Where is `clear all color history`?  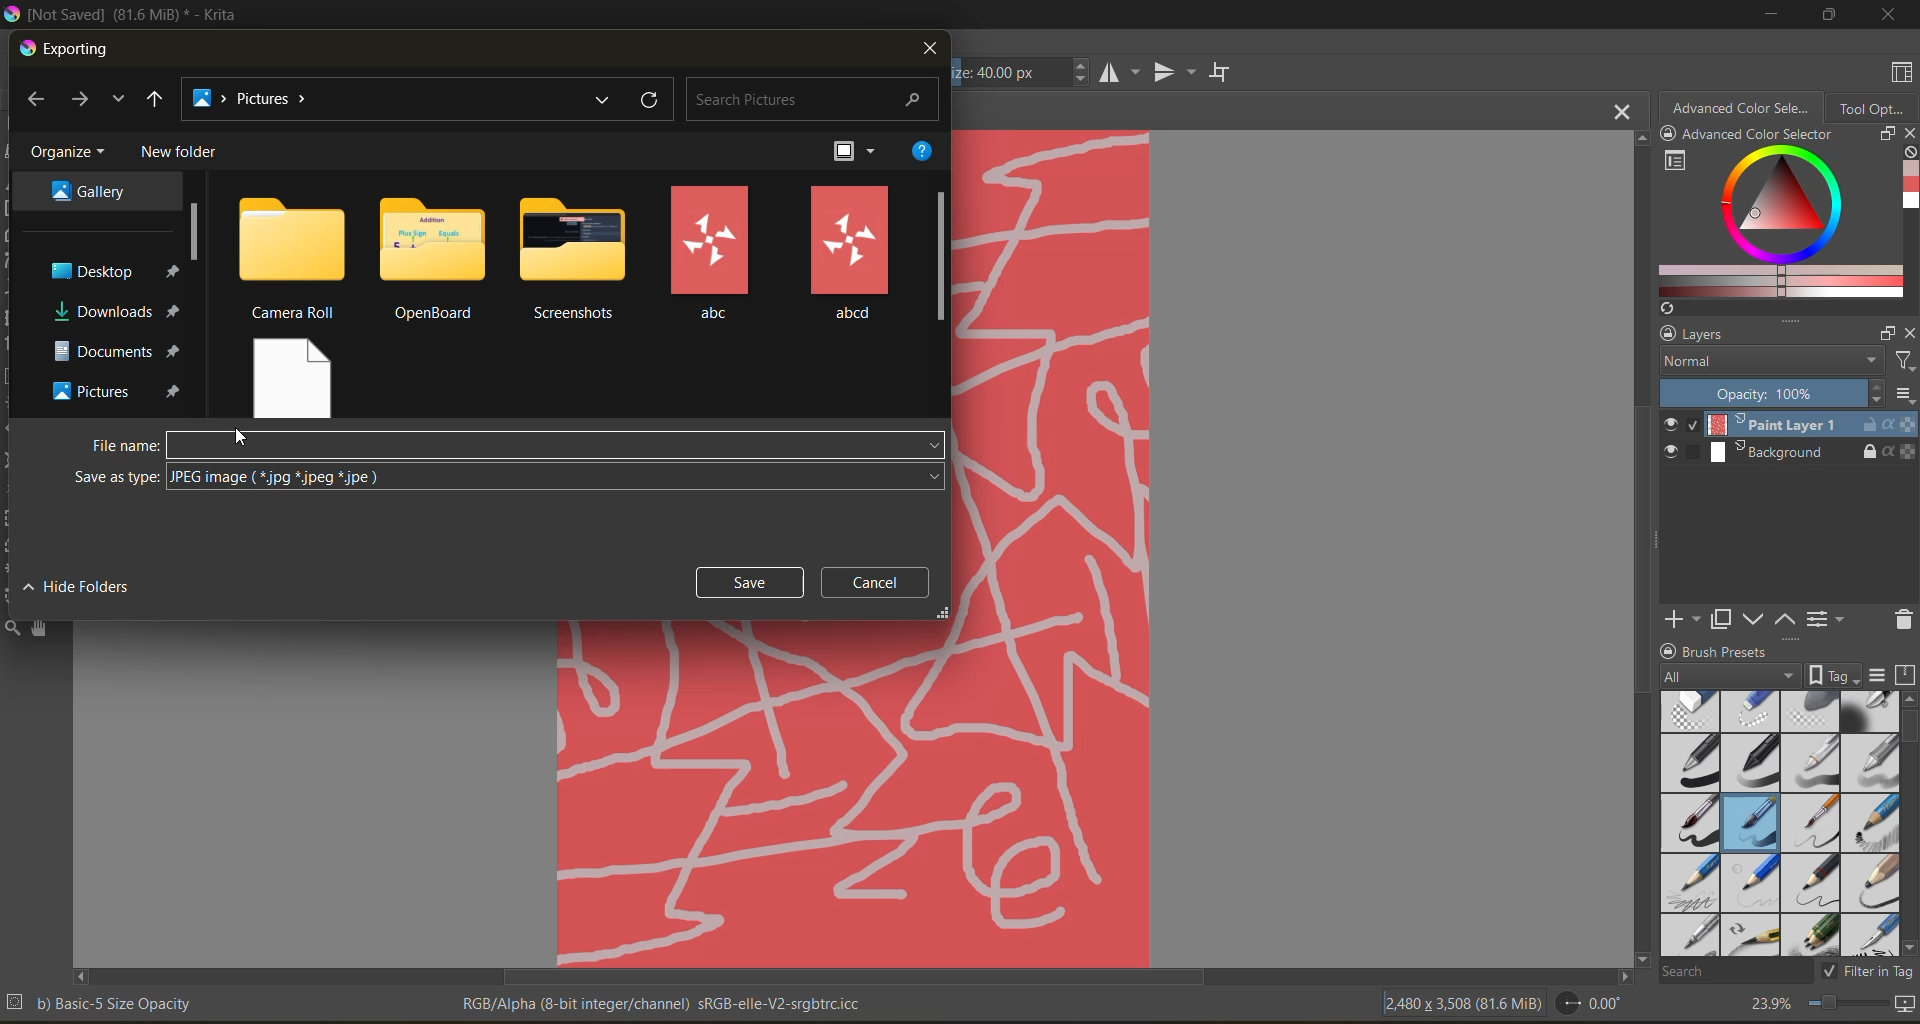 clear all color history is located at coordinates (1908, 154).